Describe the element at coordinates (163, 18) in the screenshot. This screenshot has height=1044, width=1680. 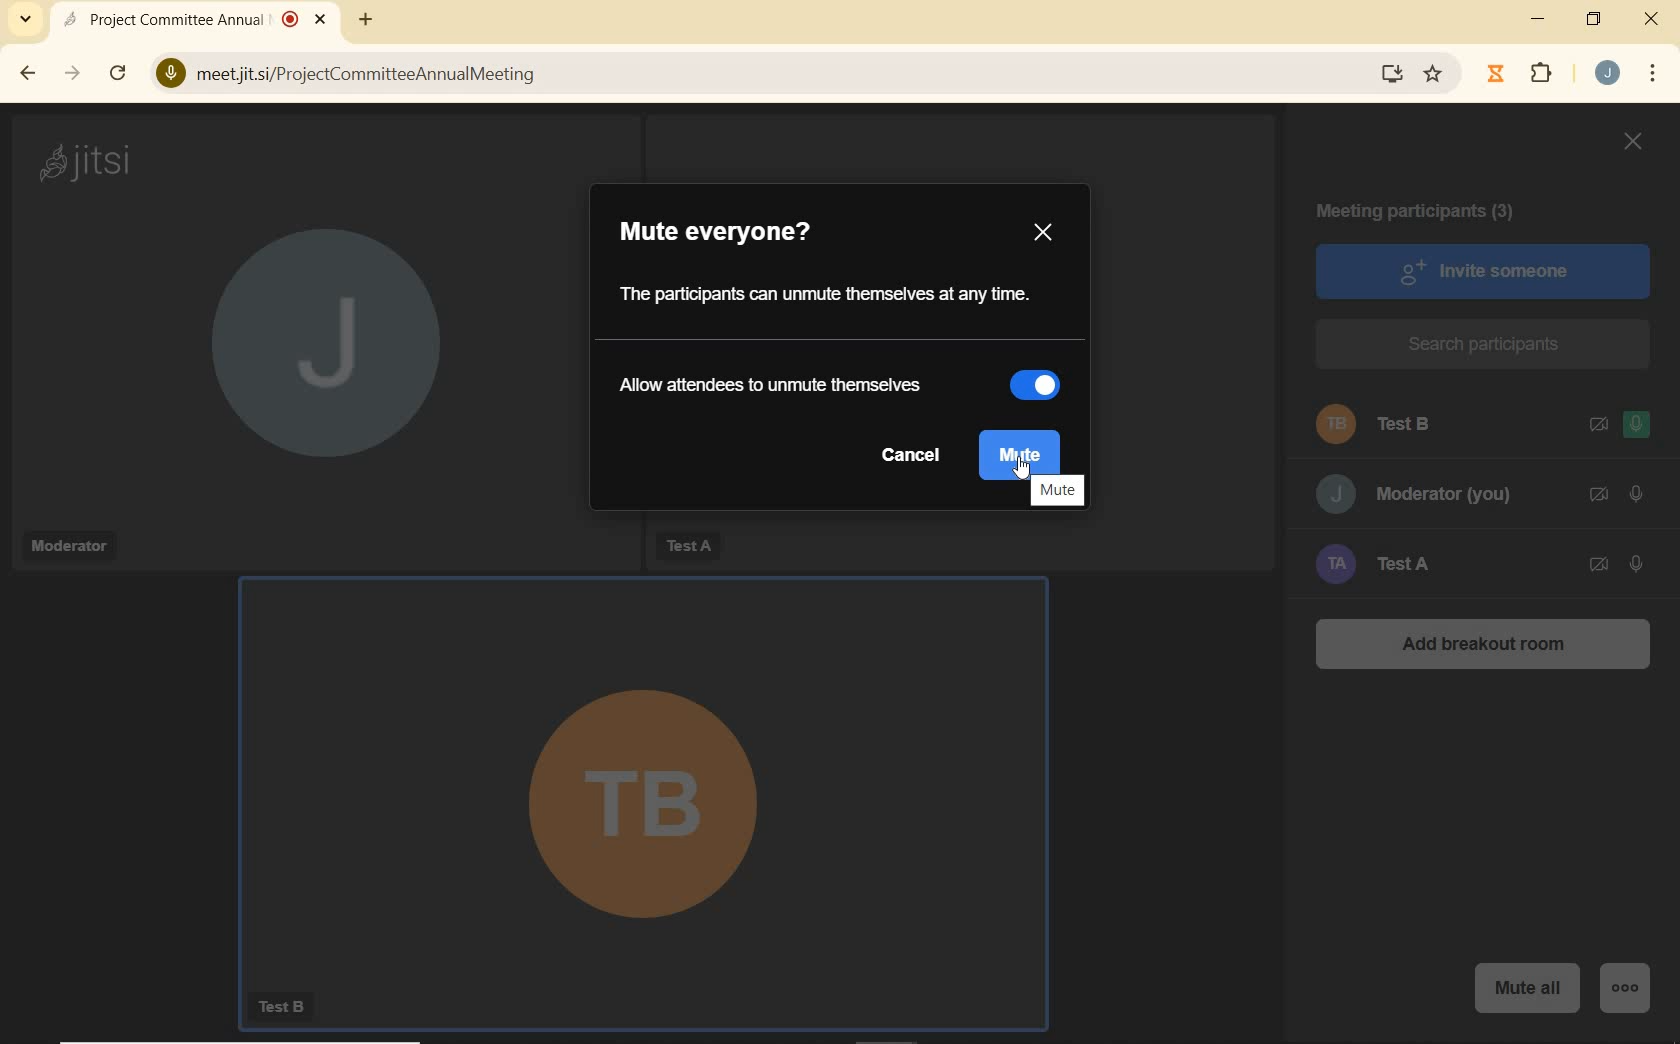
I see `Project Committee Annual` at that location.